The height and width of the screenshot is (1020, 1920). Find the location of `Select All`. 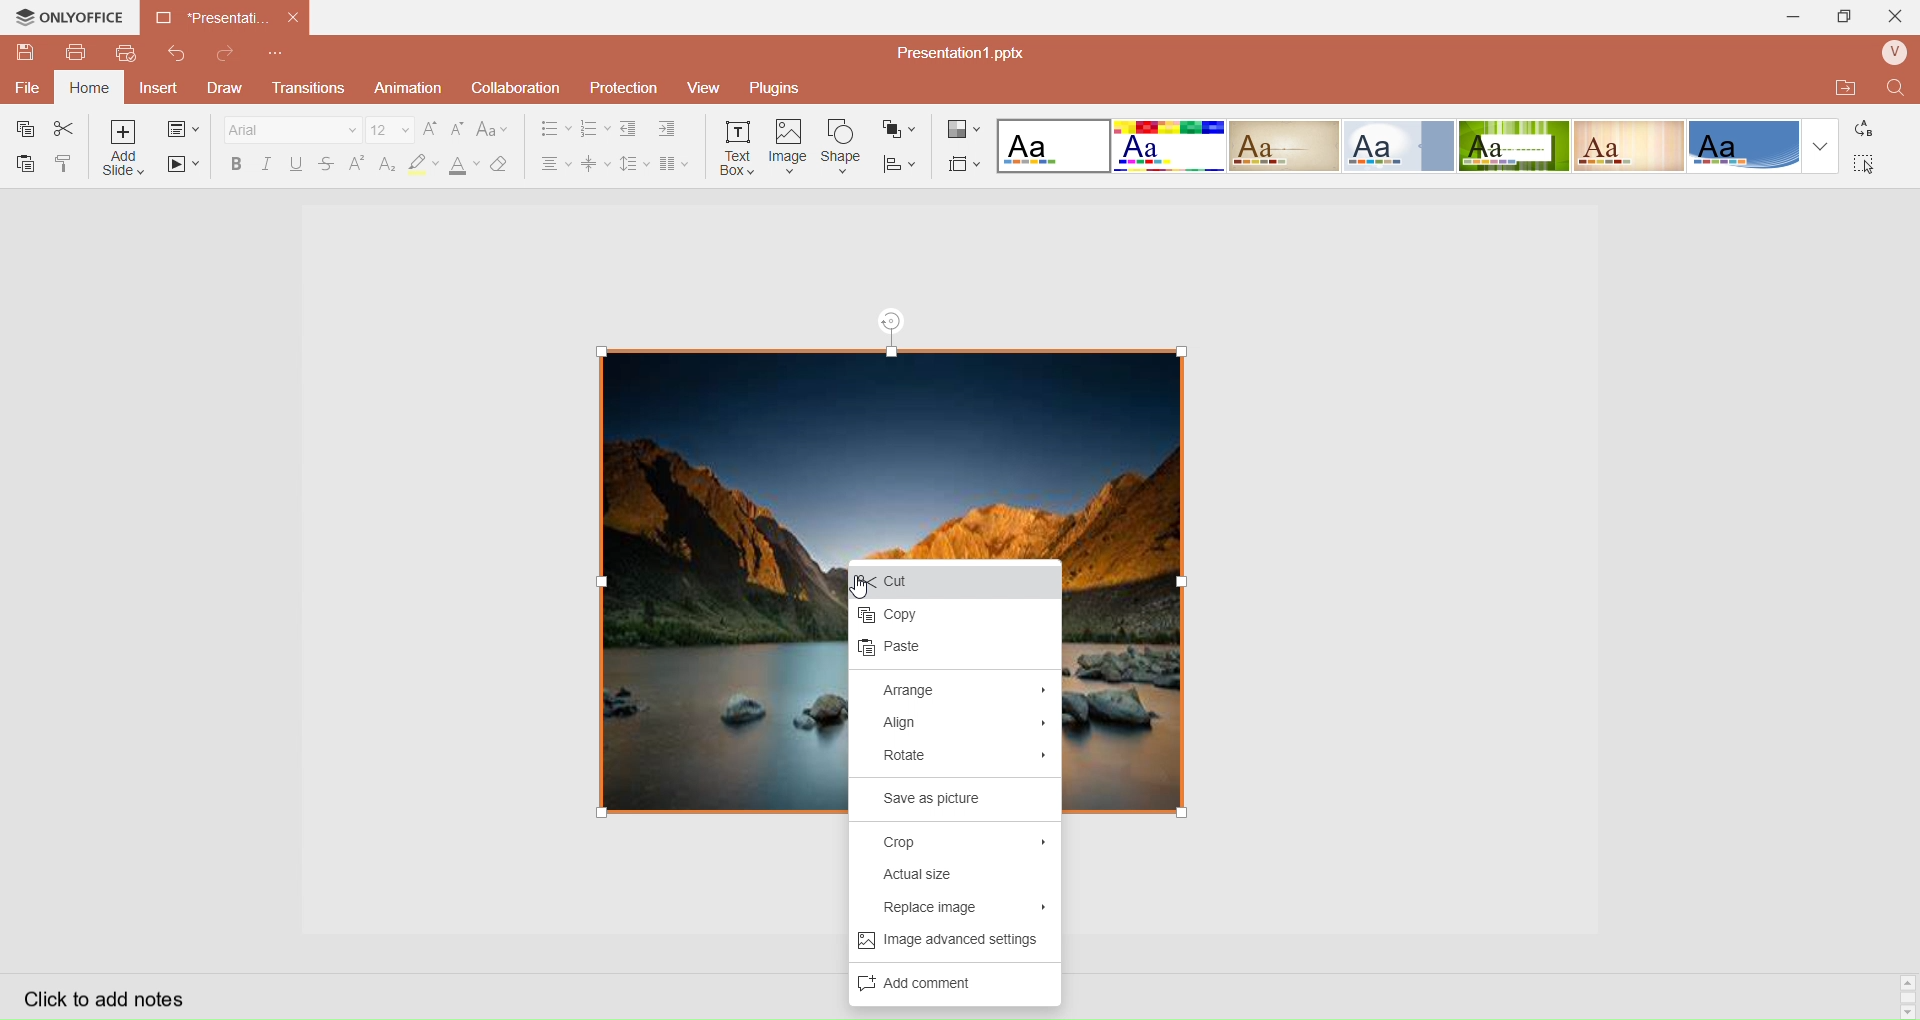

Select All is located at coordinates (1864, 164).